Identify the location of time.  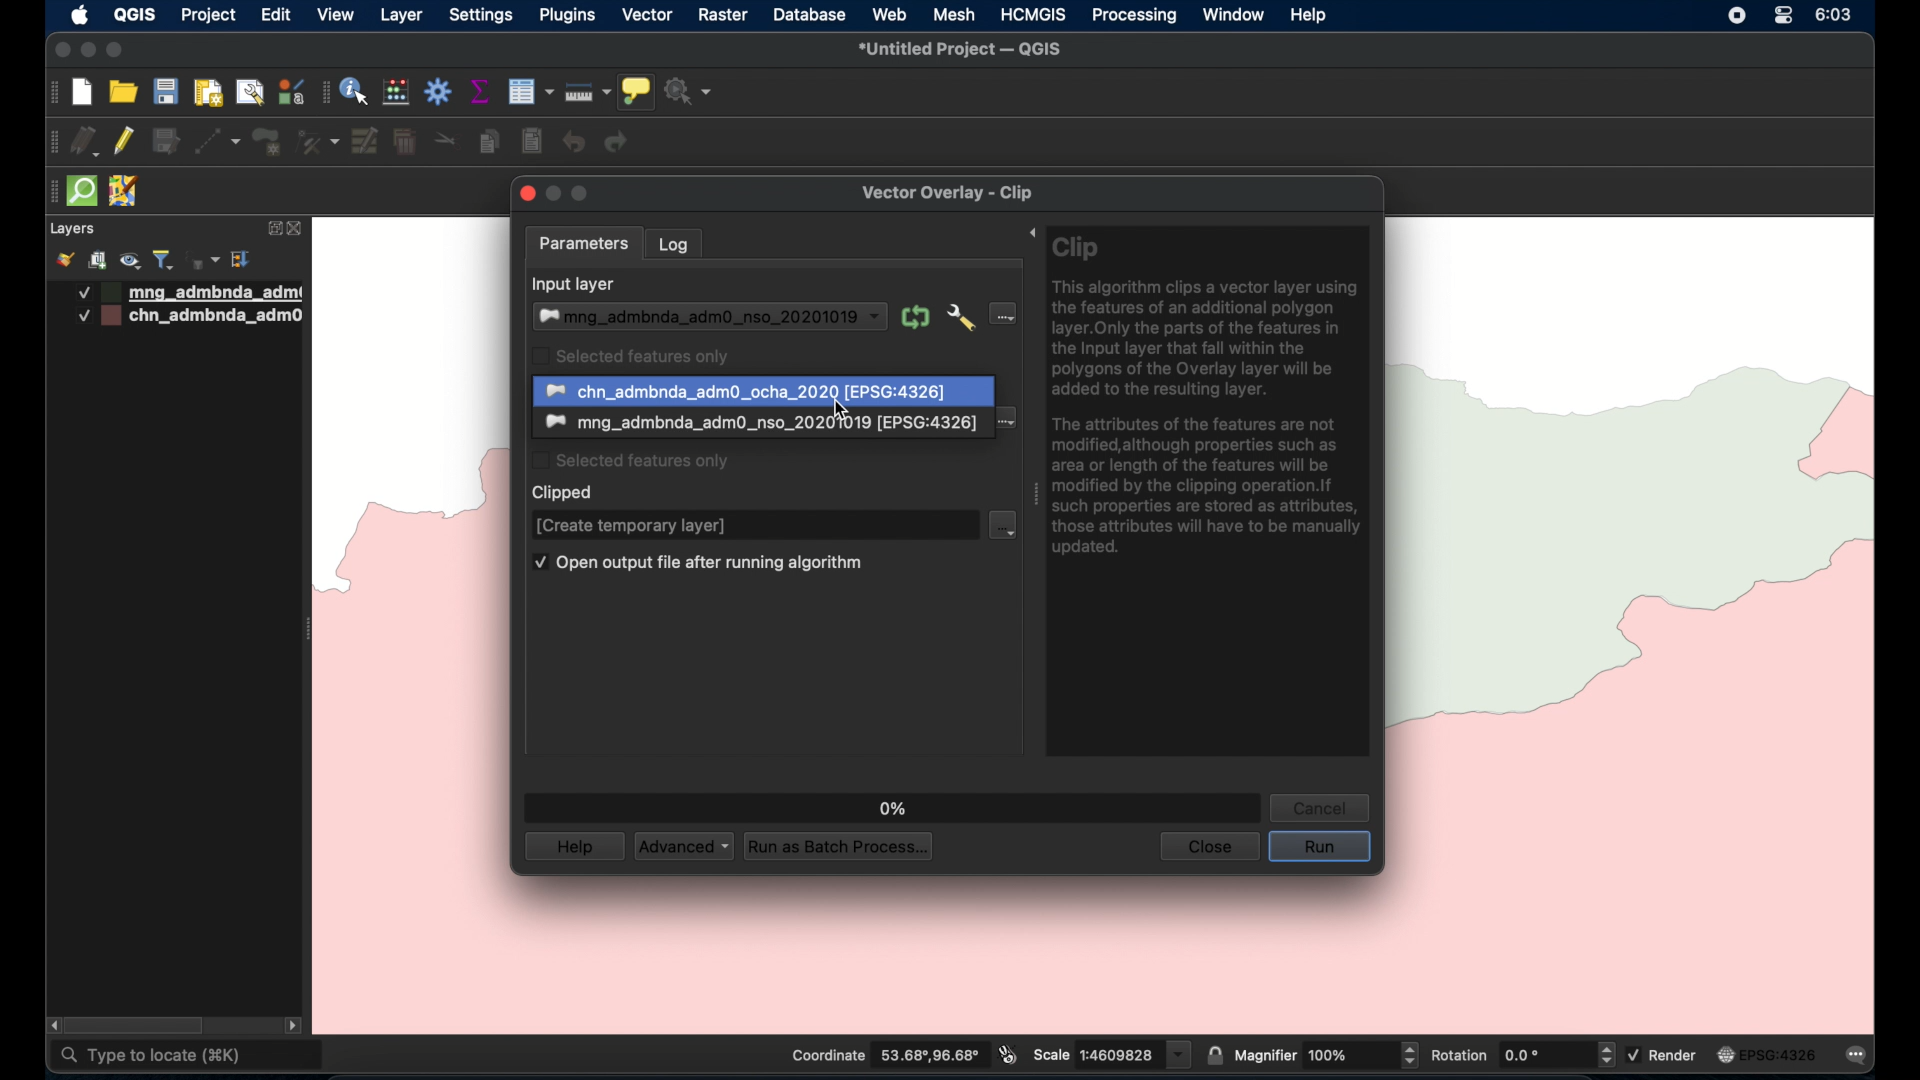
(1836, 15).